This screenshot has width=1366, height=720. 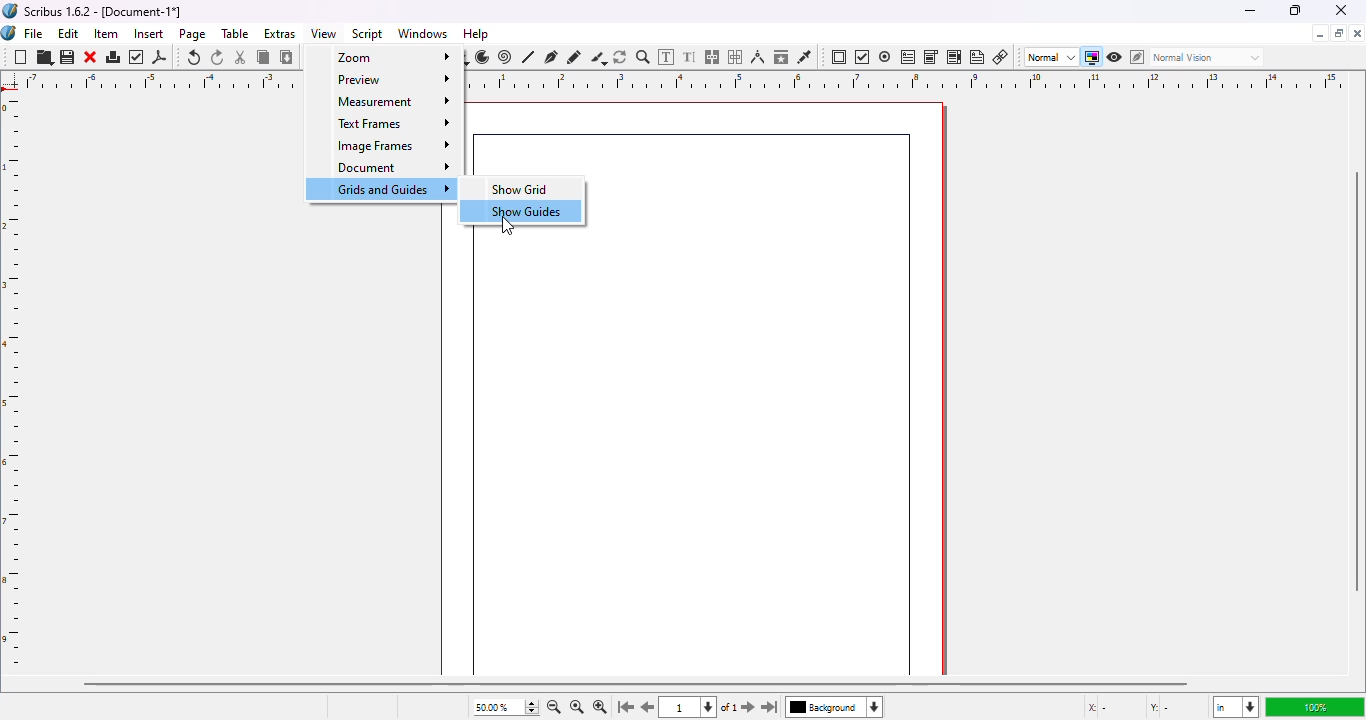 I want to click on help, so click(x=476, y=34).